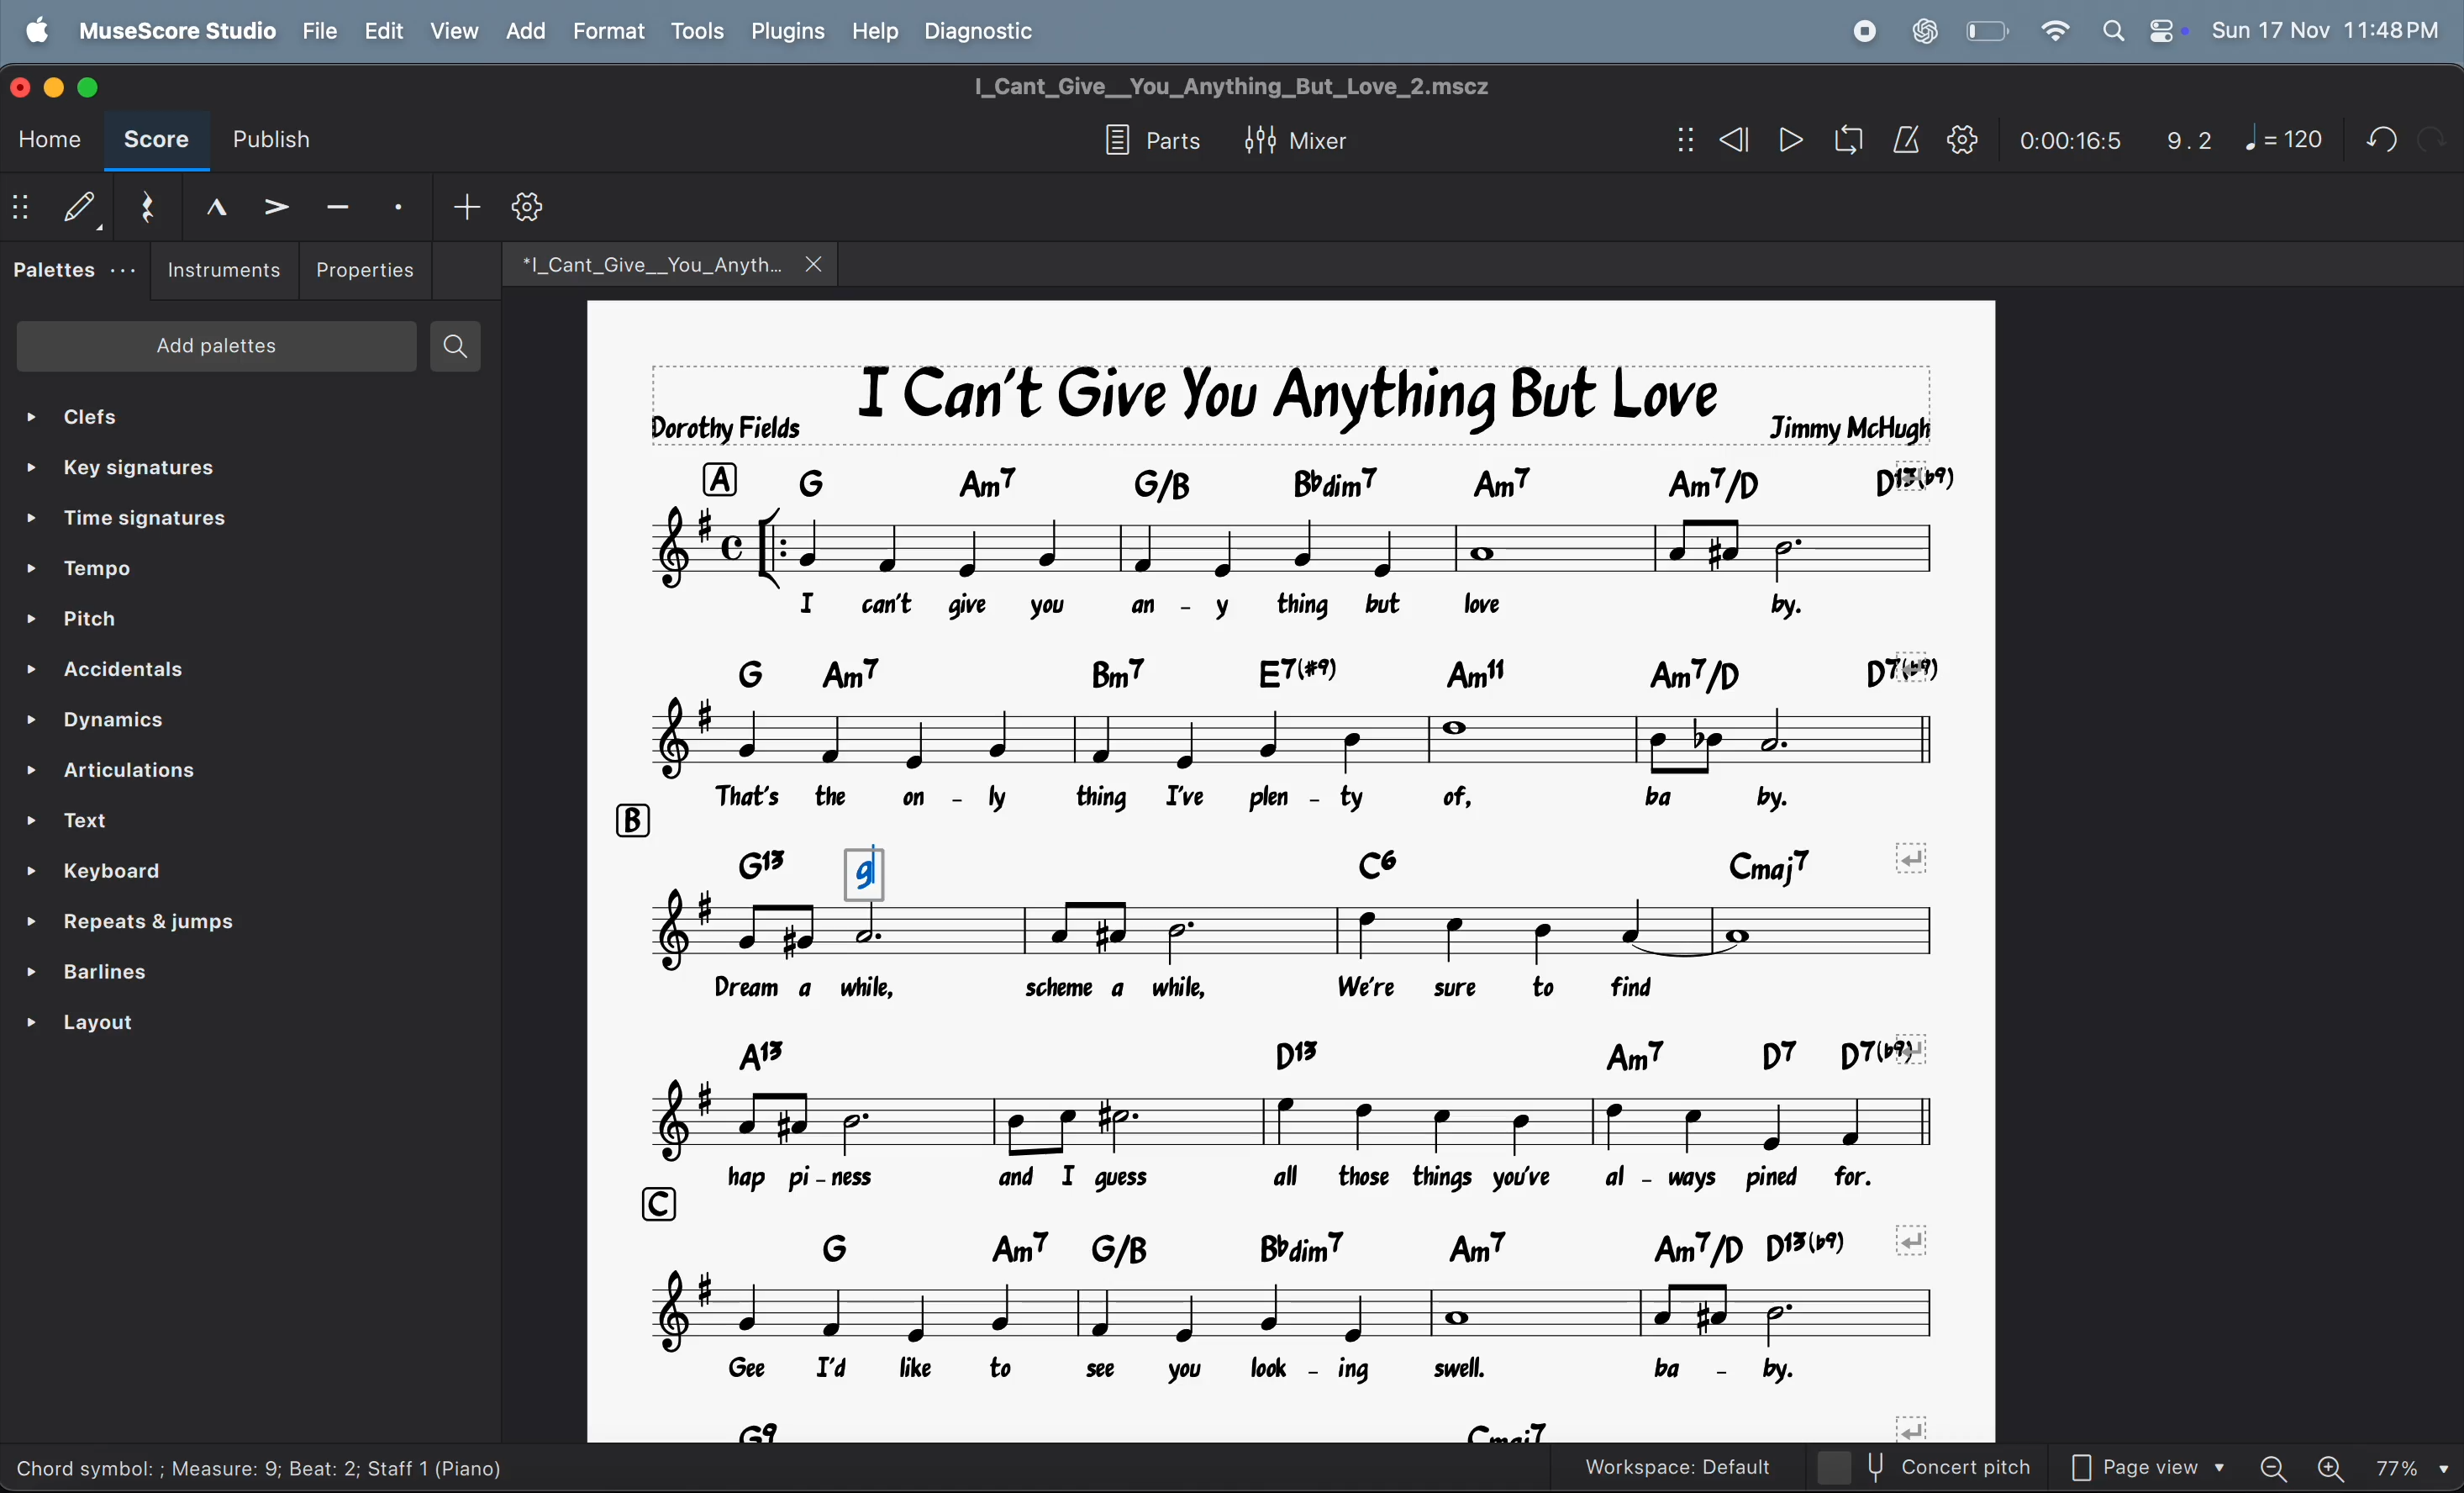  Describe the element at coordinates (59, 209) in the screenshot. I see `default` at that location.